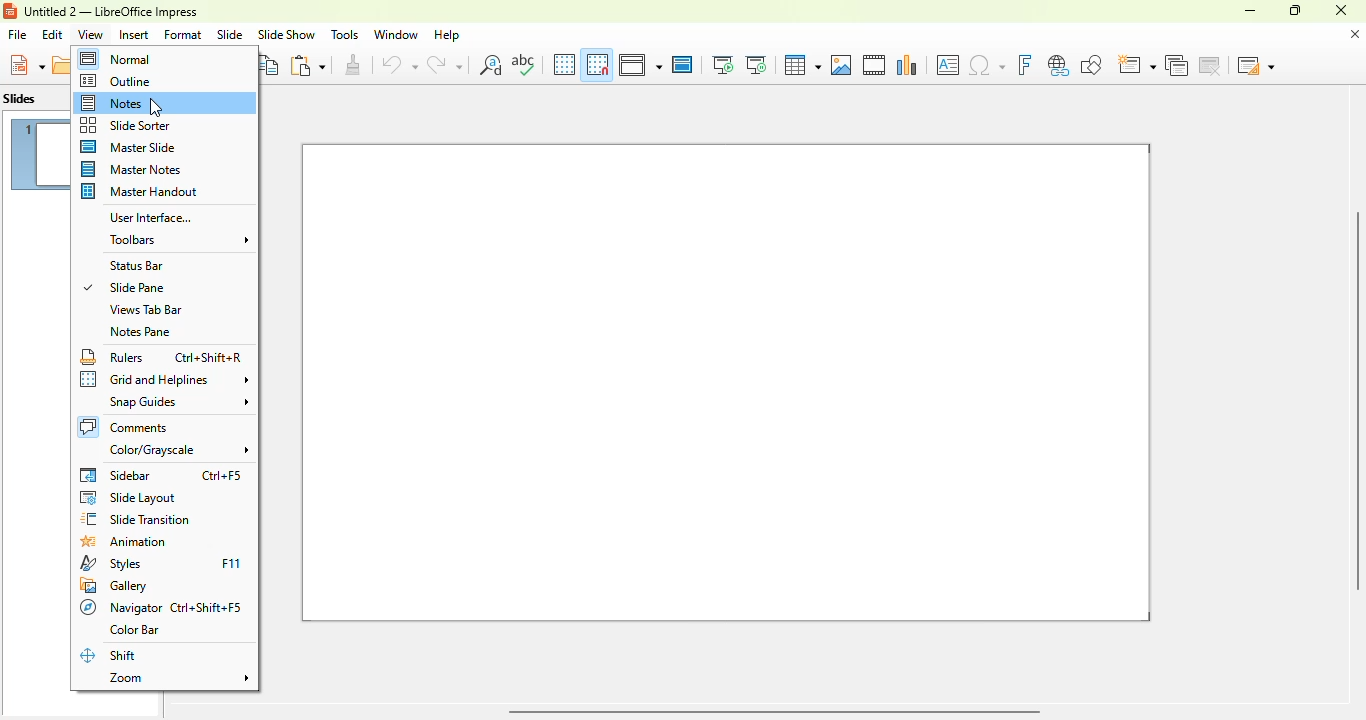  I want to click on notes, so click(114, 103).